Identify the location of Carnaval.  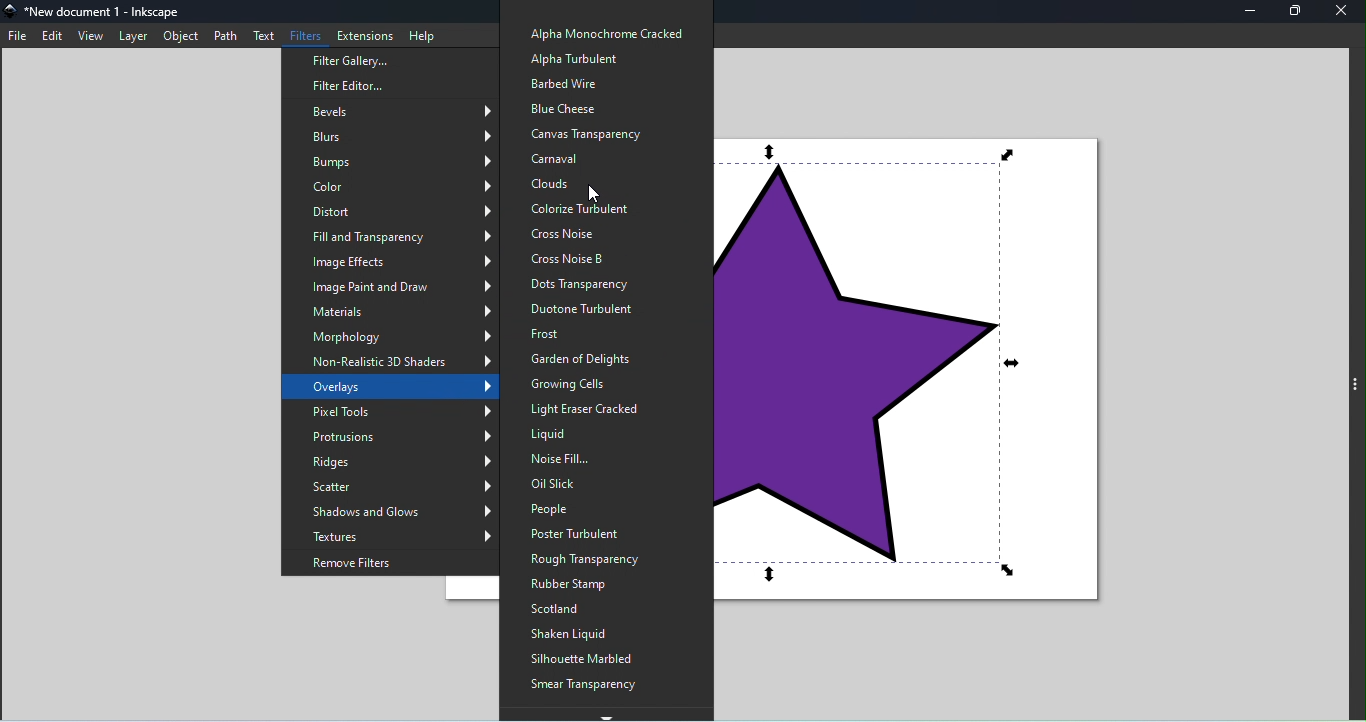
(597, 158).